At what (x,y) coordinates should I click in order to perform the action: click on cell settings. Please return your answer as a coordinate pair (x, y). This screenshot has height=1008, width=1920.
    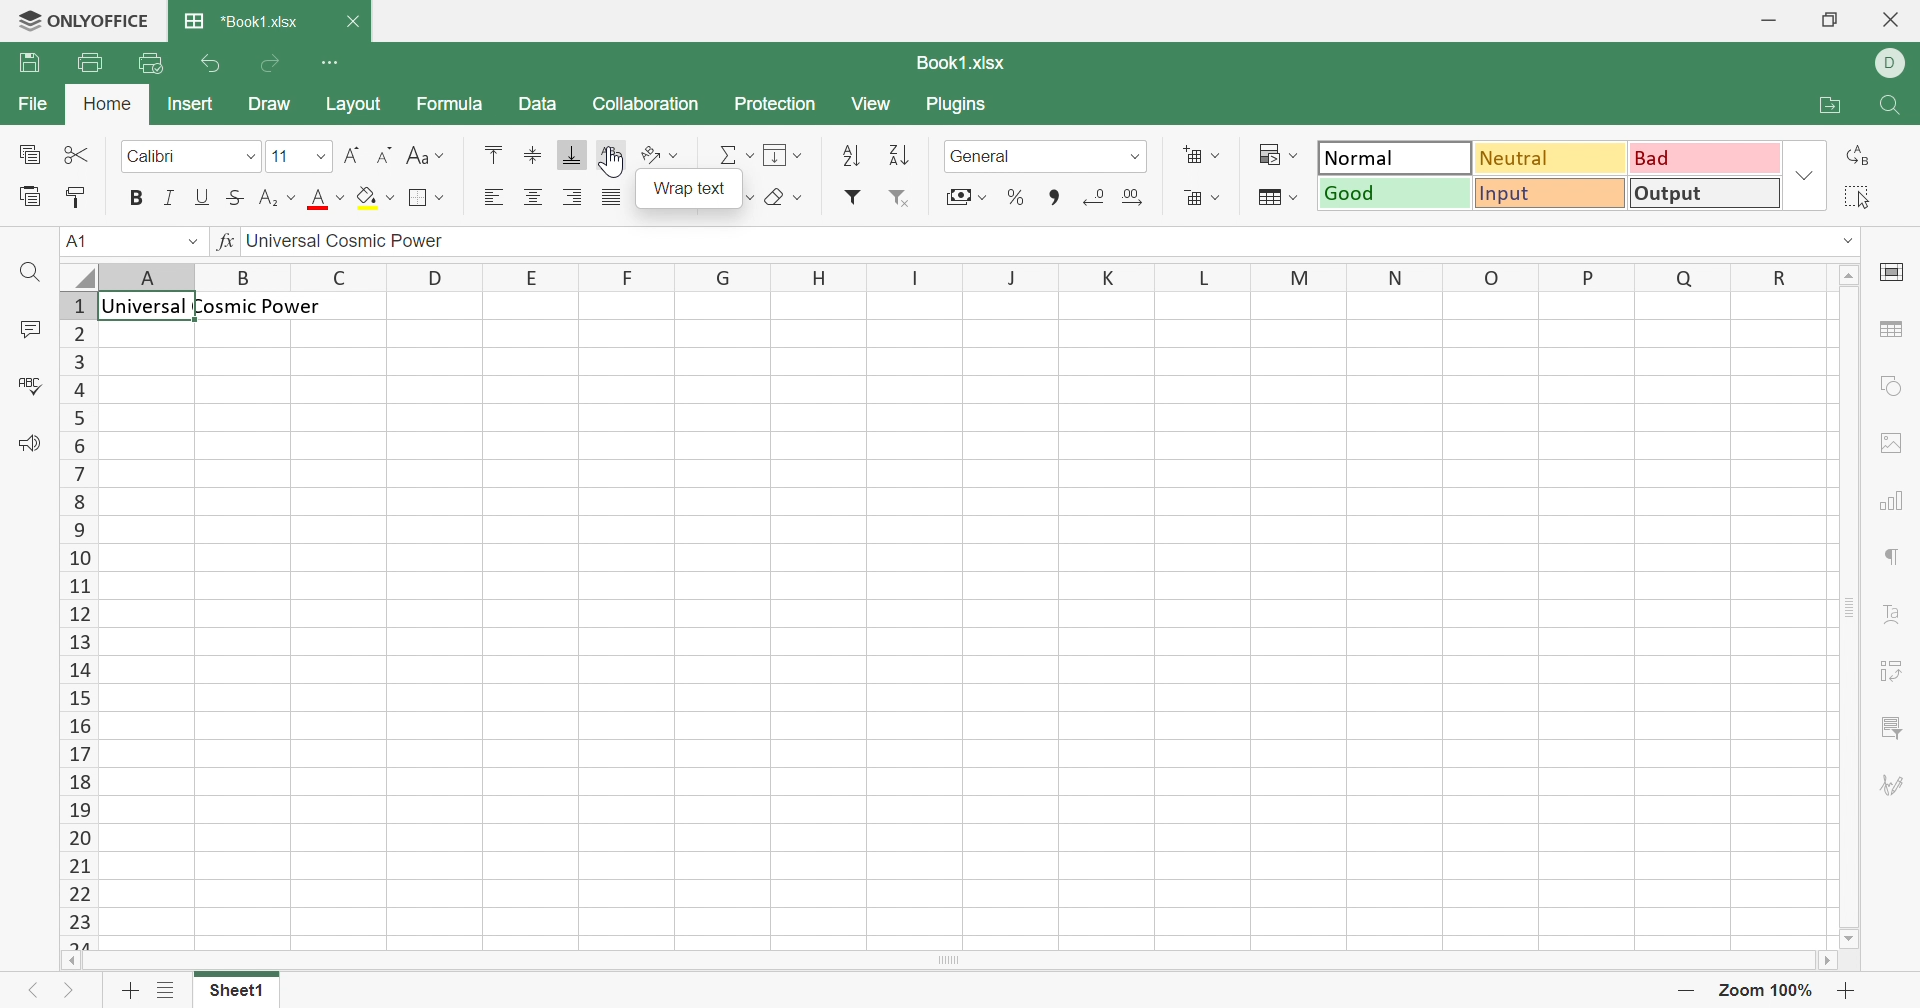
    Looking at the image, I should click on (1899, 273).